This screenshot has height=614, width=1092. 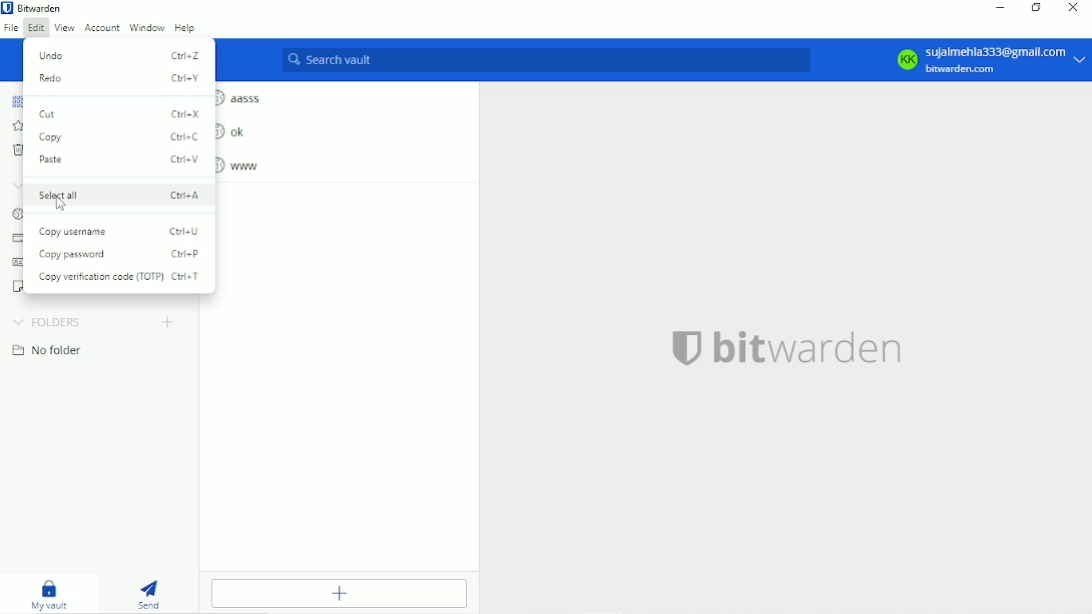 What do you see at coordinates (542, 62) in the screenshot?
I see `Search vault` at bounding box center [542, 62].